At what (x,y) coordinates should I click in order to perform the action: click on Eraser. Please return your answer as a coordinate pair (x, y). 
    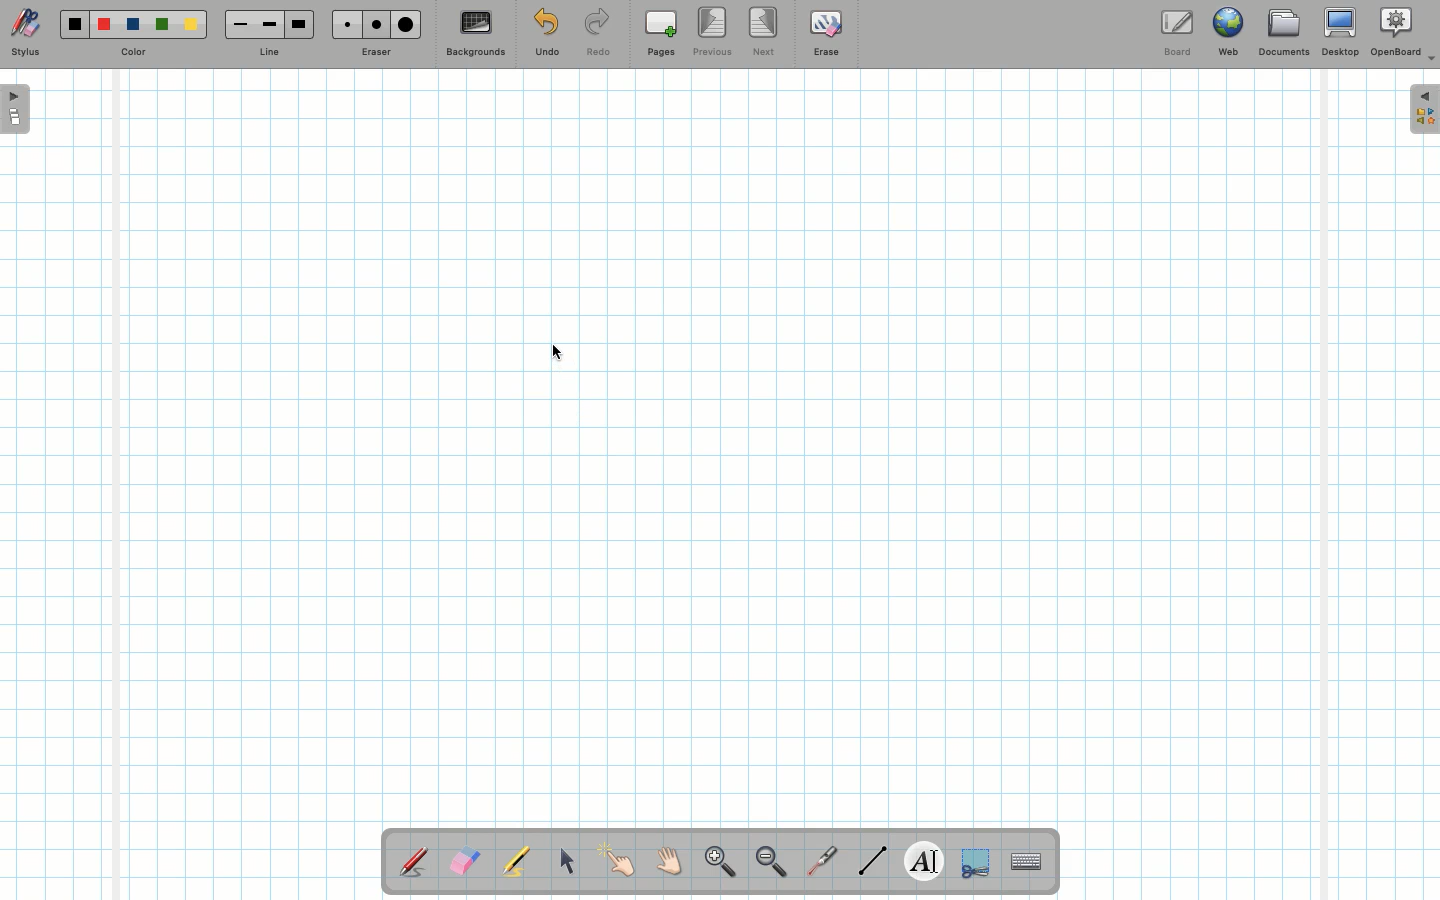
    Looking at the image, I should click on (375, 54).